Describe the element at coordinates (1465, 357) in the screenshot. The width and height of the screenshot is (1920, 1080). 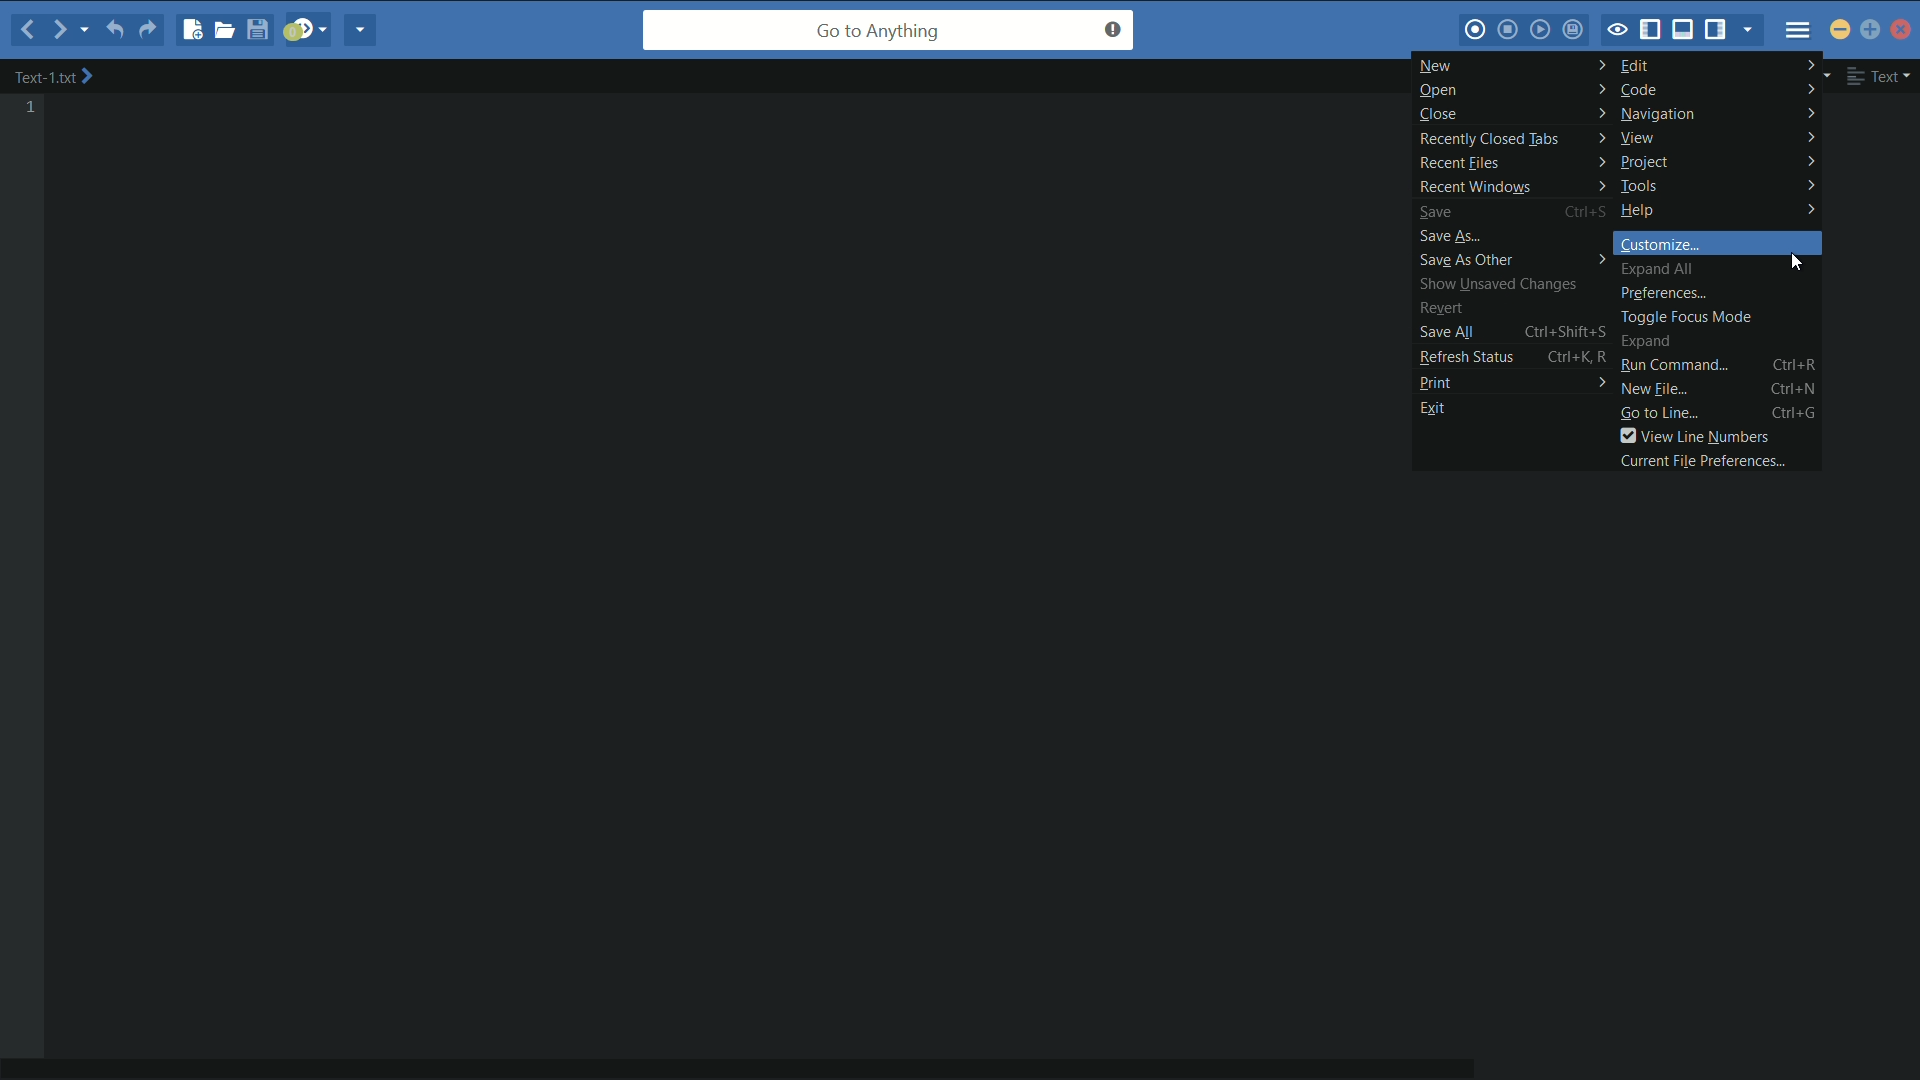
I see `refresh status` at that location.